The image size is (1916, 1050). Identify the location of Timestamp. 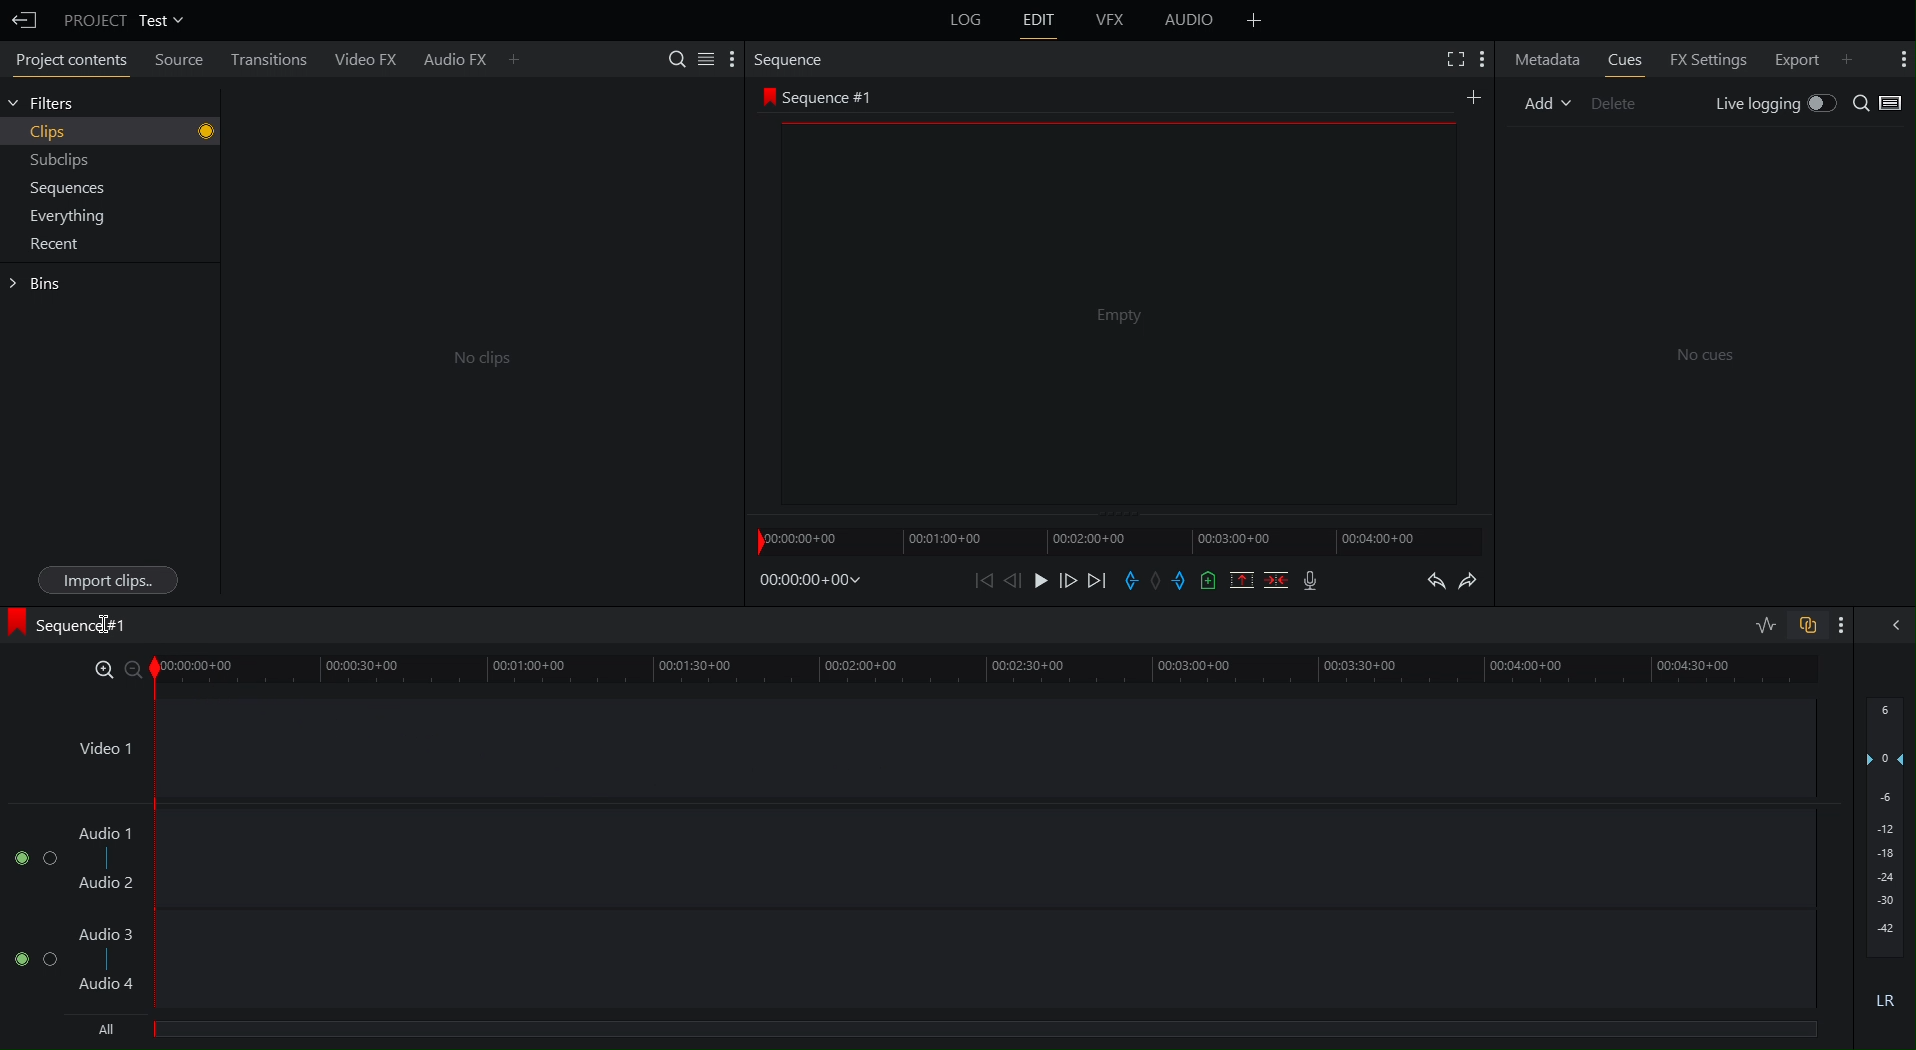
(808, 583).